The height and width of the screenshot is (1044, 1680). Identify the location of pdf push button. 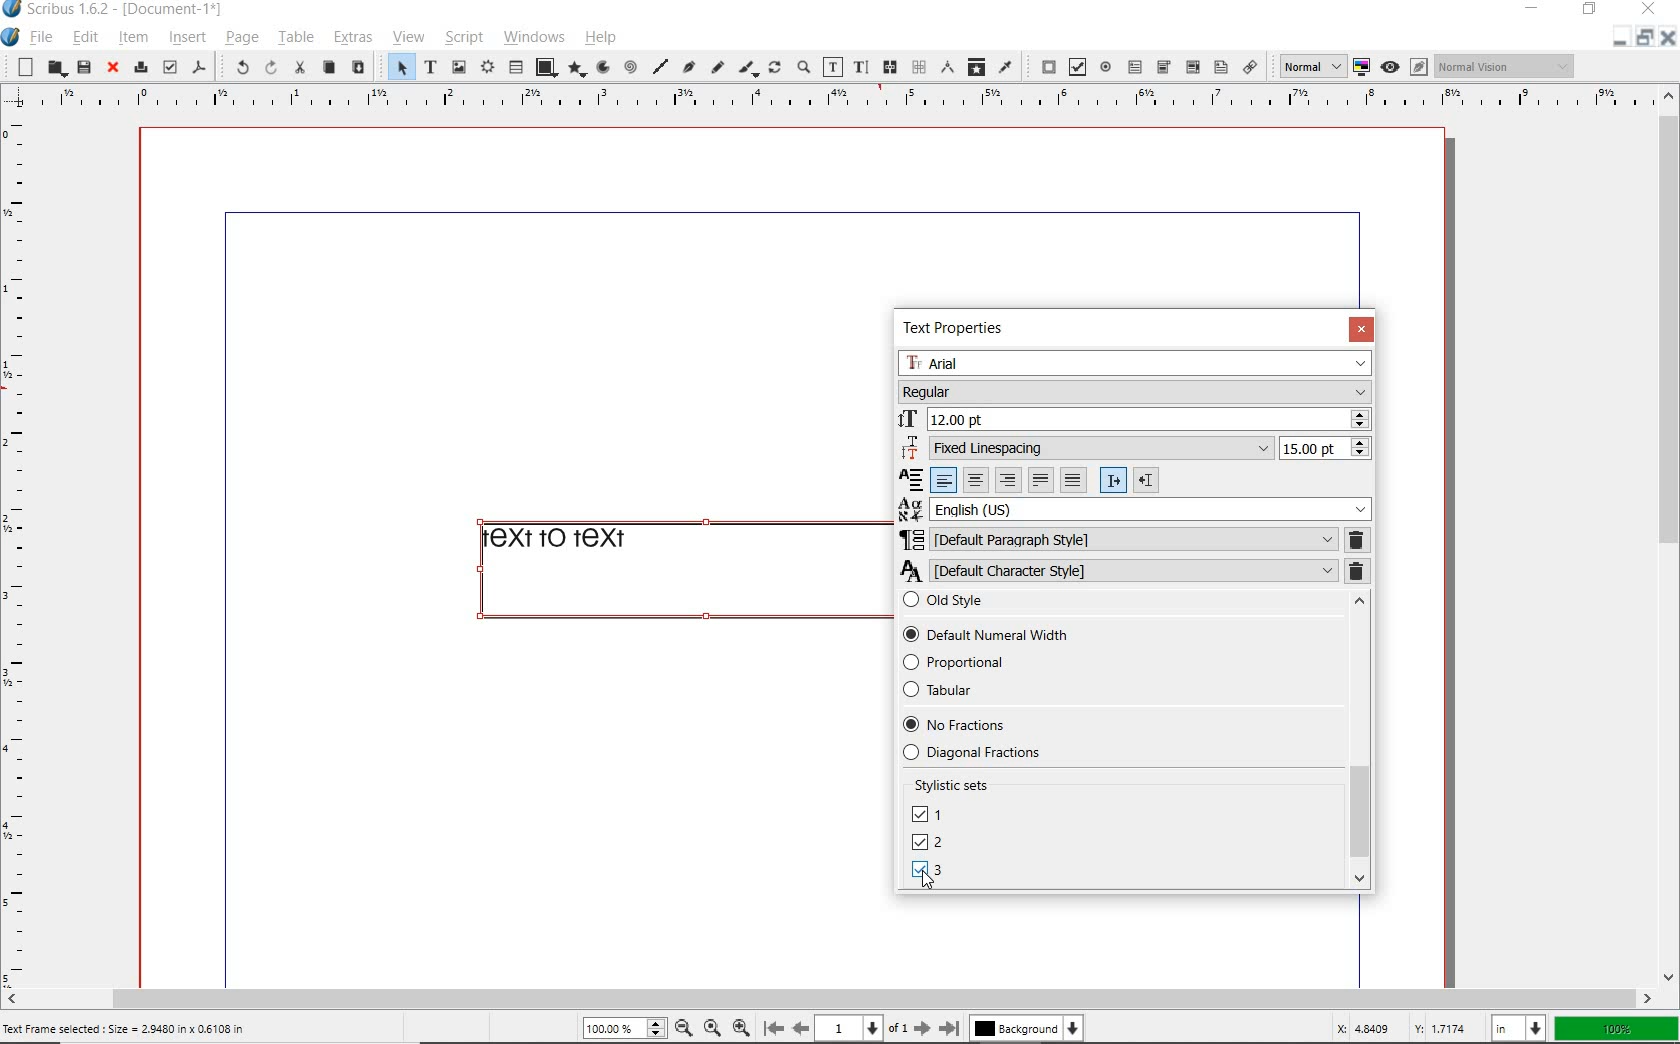
(1044, 67).